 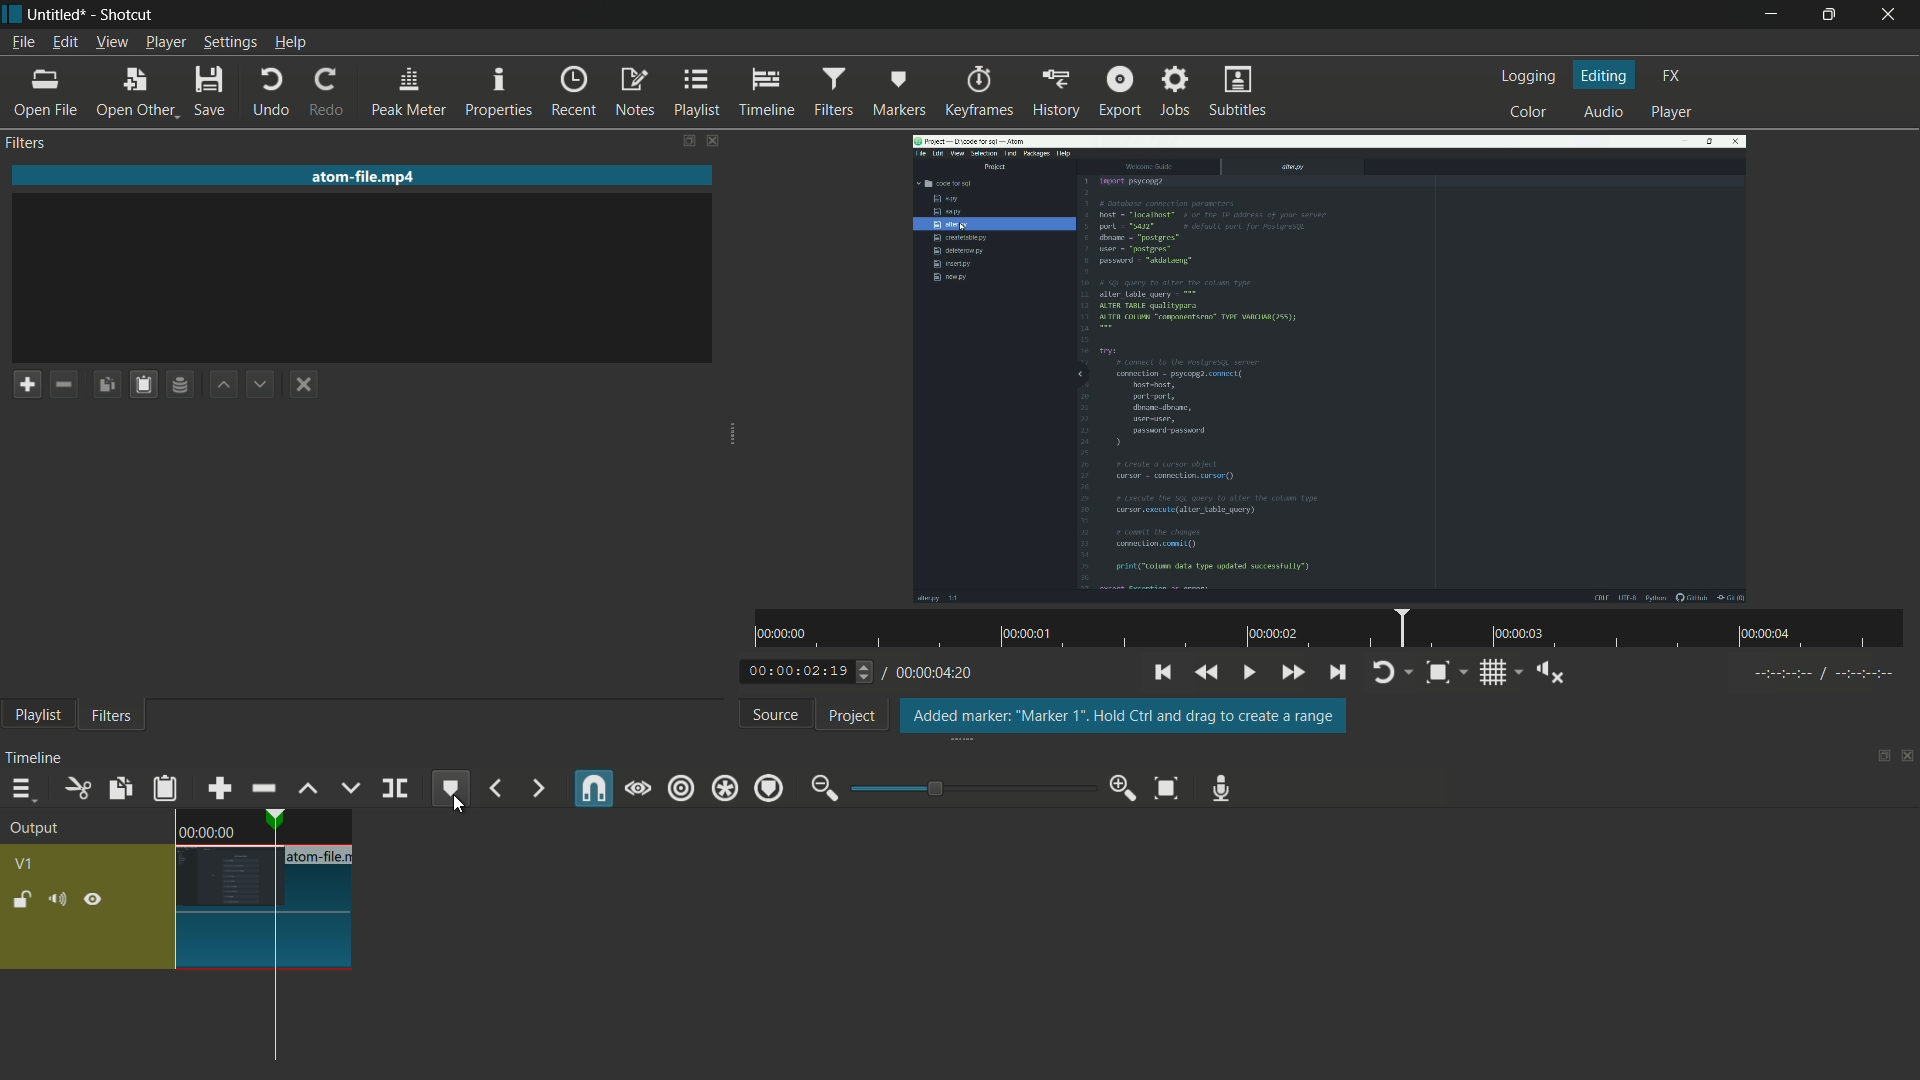 I want to click on cut, so click(x=75, y=788).